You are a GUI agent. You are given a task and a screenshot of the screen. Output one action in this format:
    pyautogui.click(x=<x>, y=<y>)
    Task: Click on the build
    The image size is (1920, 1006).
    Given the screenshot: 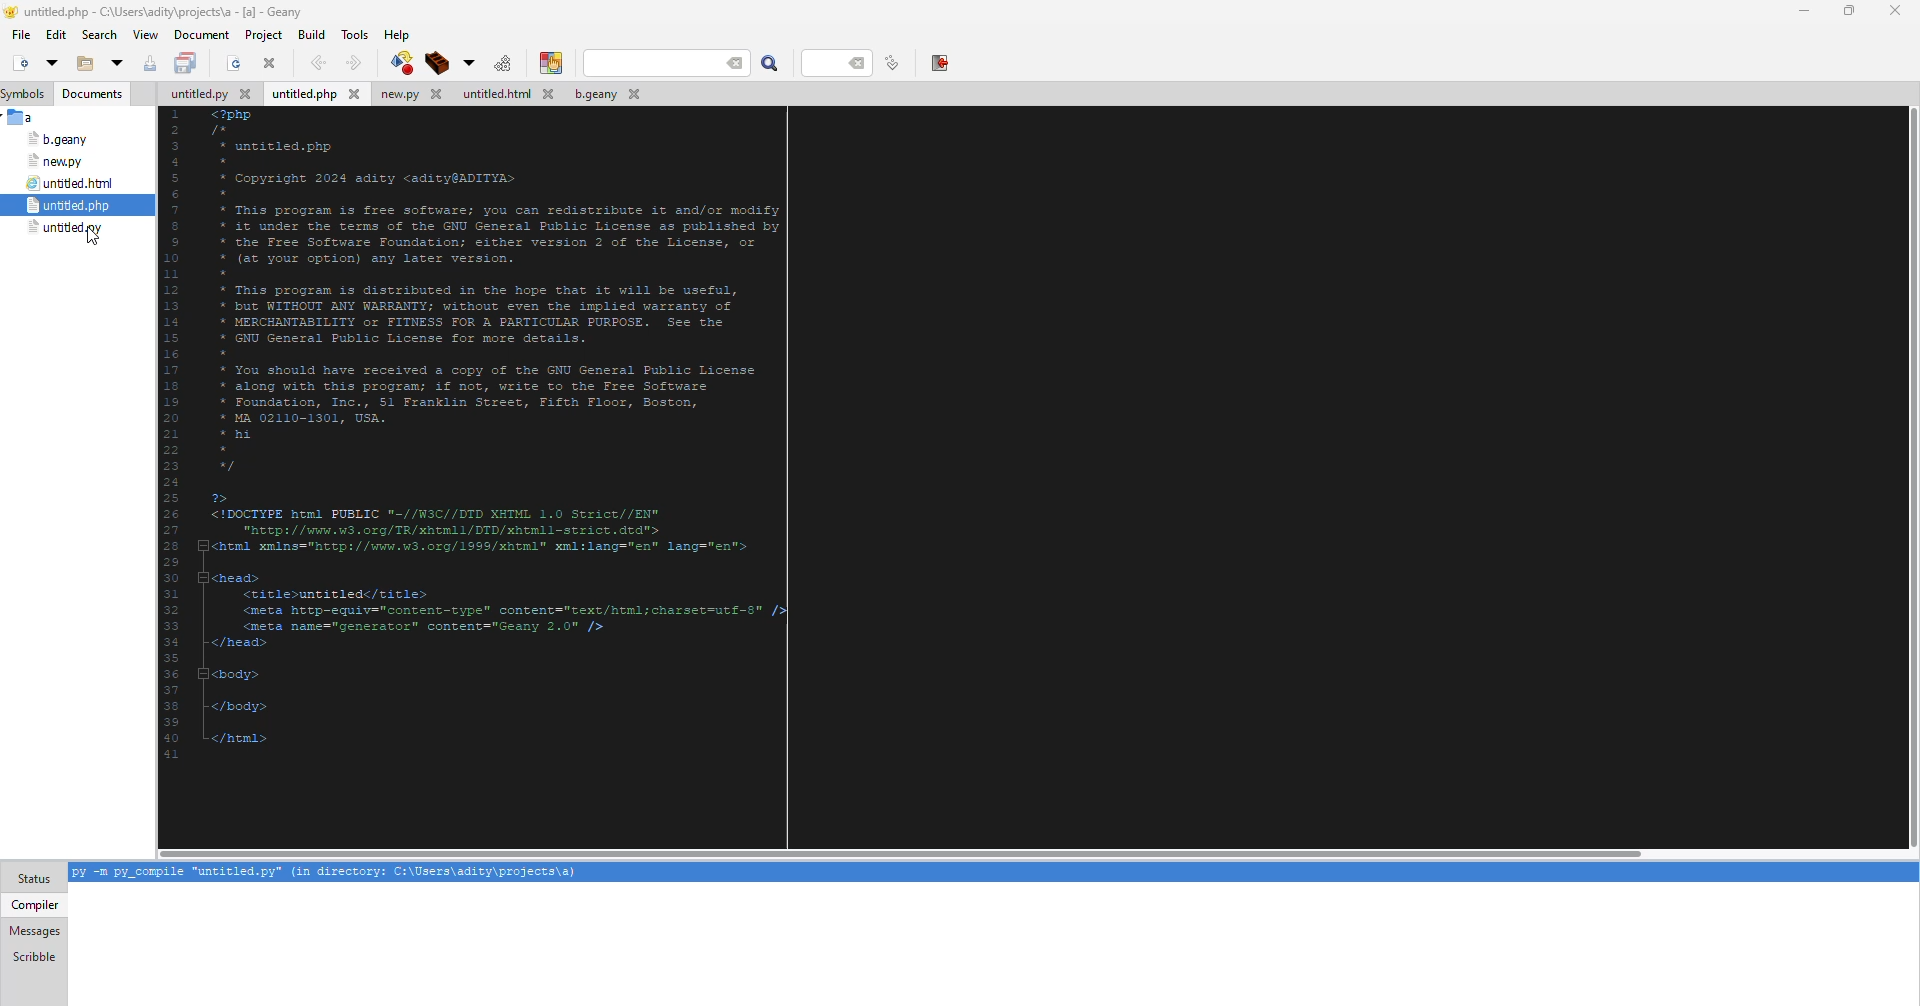 What is the action you would take?
    pyautogui.click(x=397, y=63)
    